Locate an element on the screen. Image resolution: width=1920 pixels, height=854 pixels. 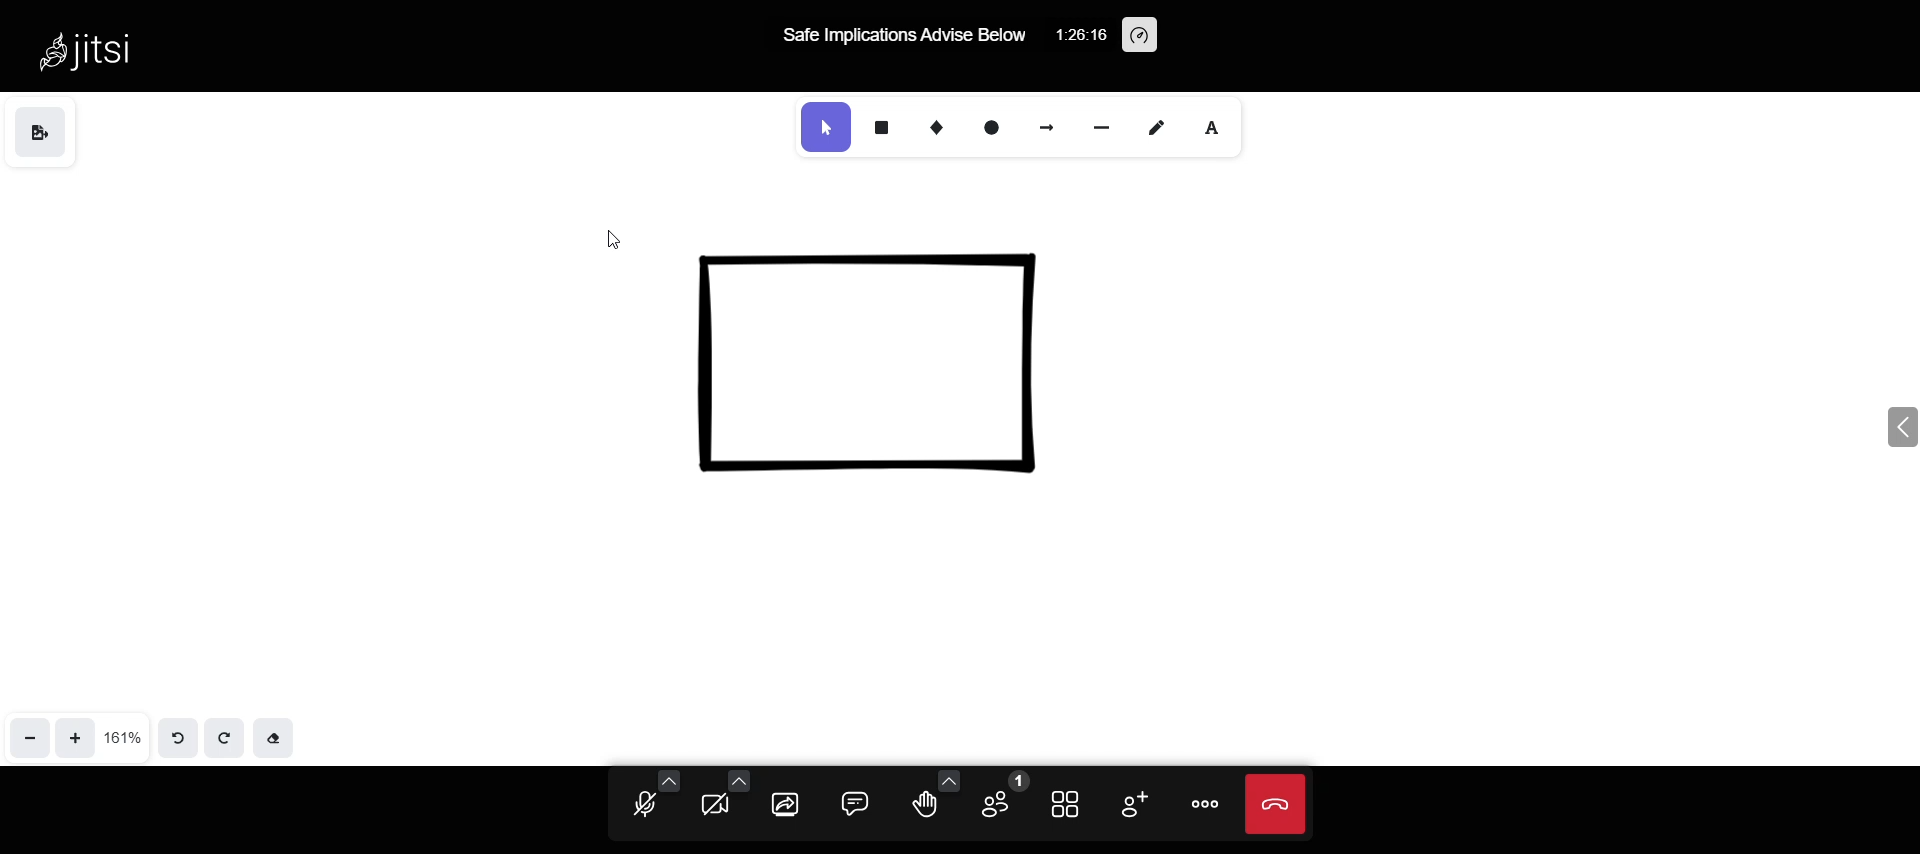
zoom in is located at coordinates (72, 737).